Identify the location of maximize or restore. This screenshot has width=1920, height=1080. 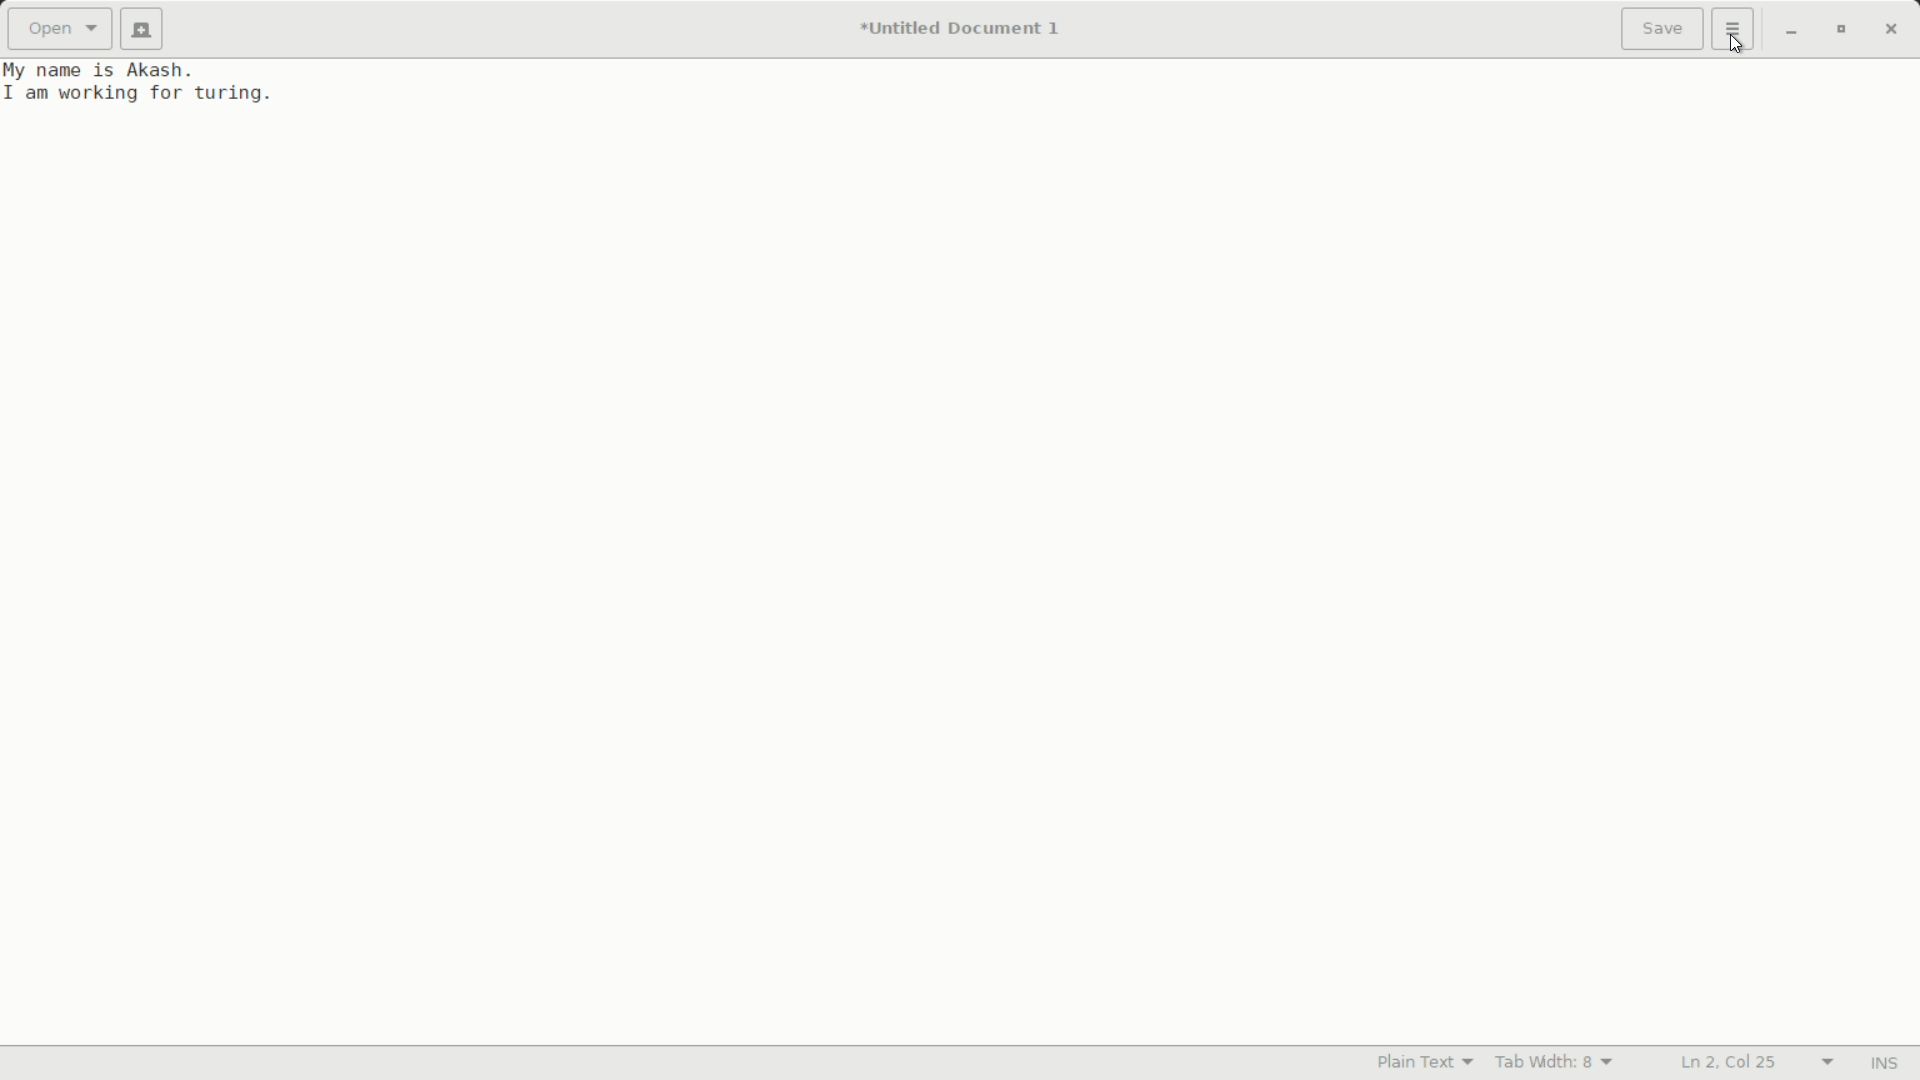
(1841, 31).